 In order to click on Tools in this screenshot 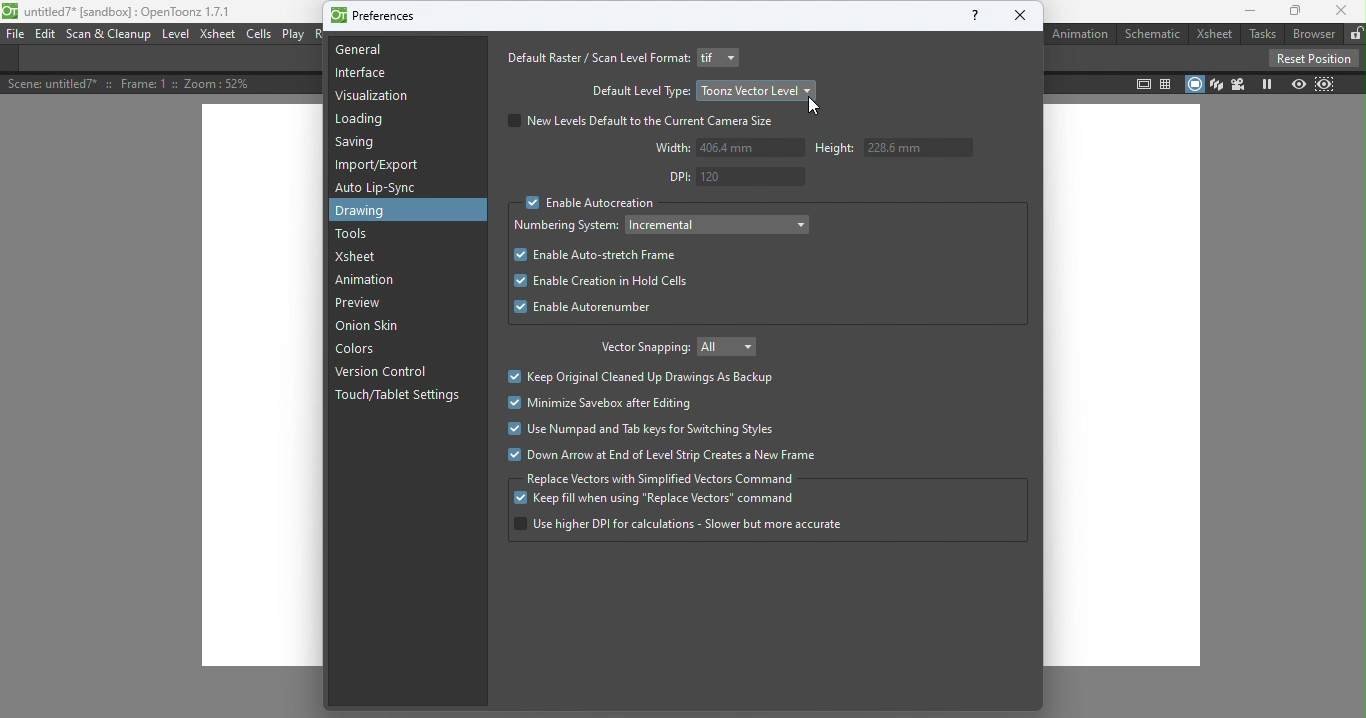, I will do `click(357, 236)`.